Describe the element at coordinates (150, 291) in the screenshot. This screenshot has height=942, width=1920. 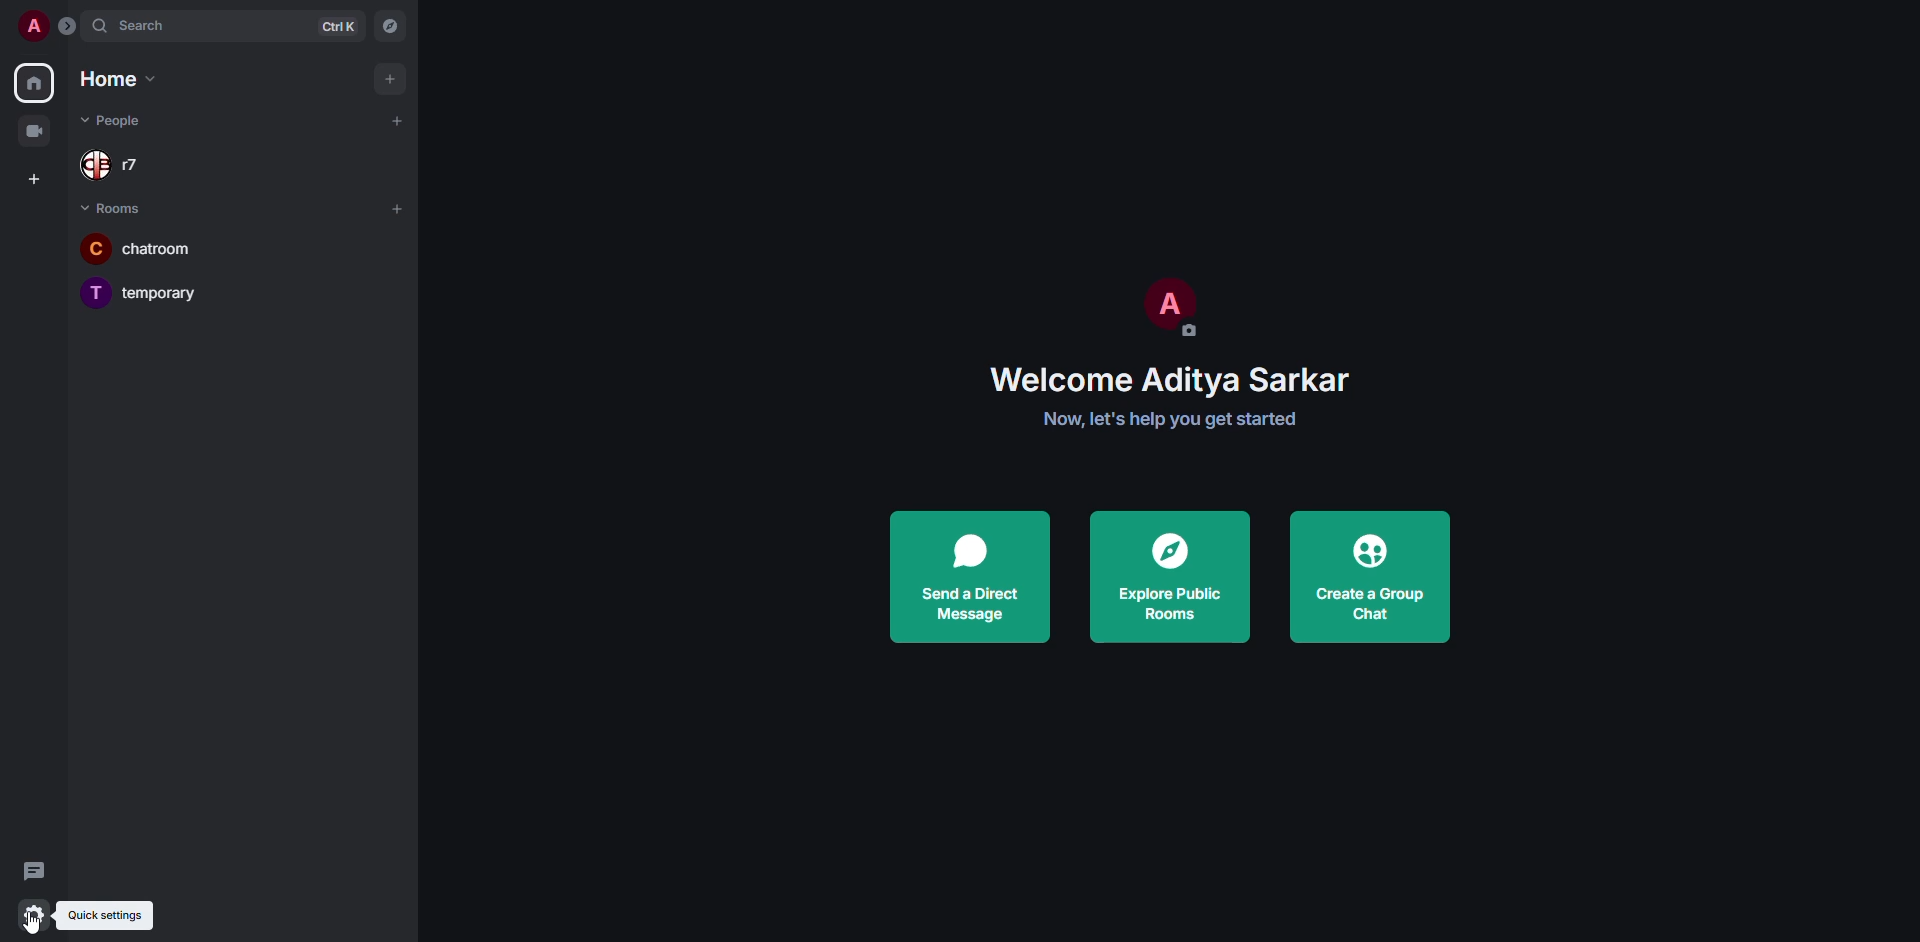
I see `temporary` at that location.